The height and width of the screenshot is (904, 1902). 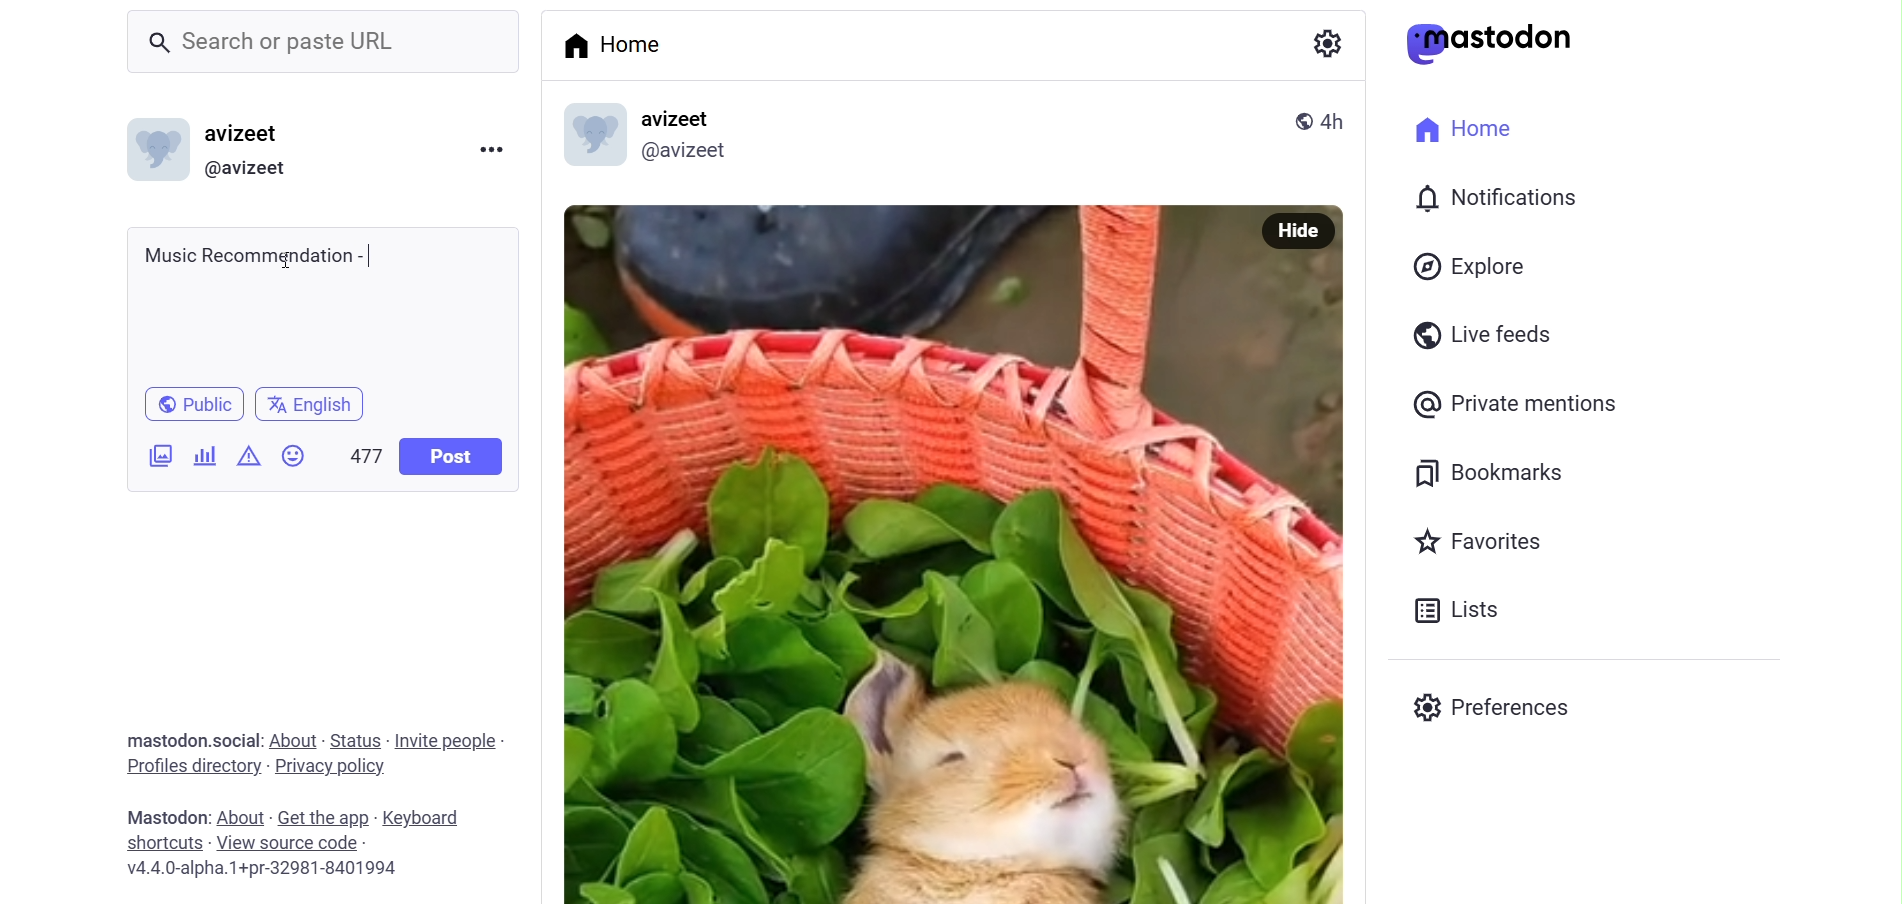 I want to click on invite people, so click(x=452, y=738).